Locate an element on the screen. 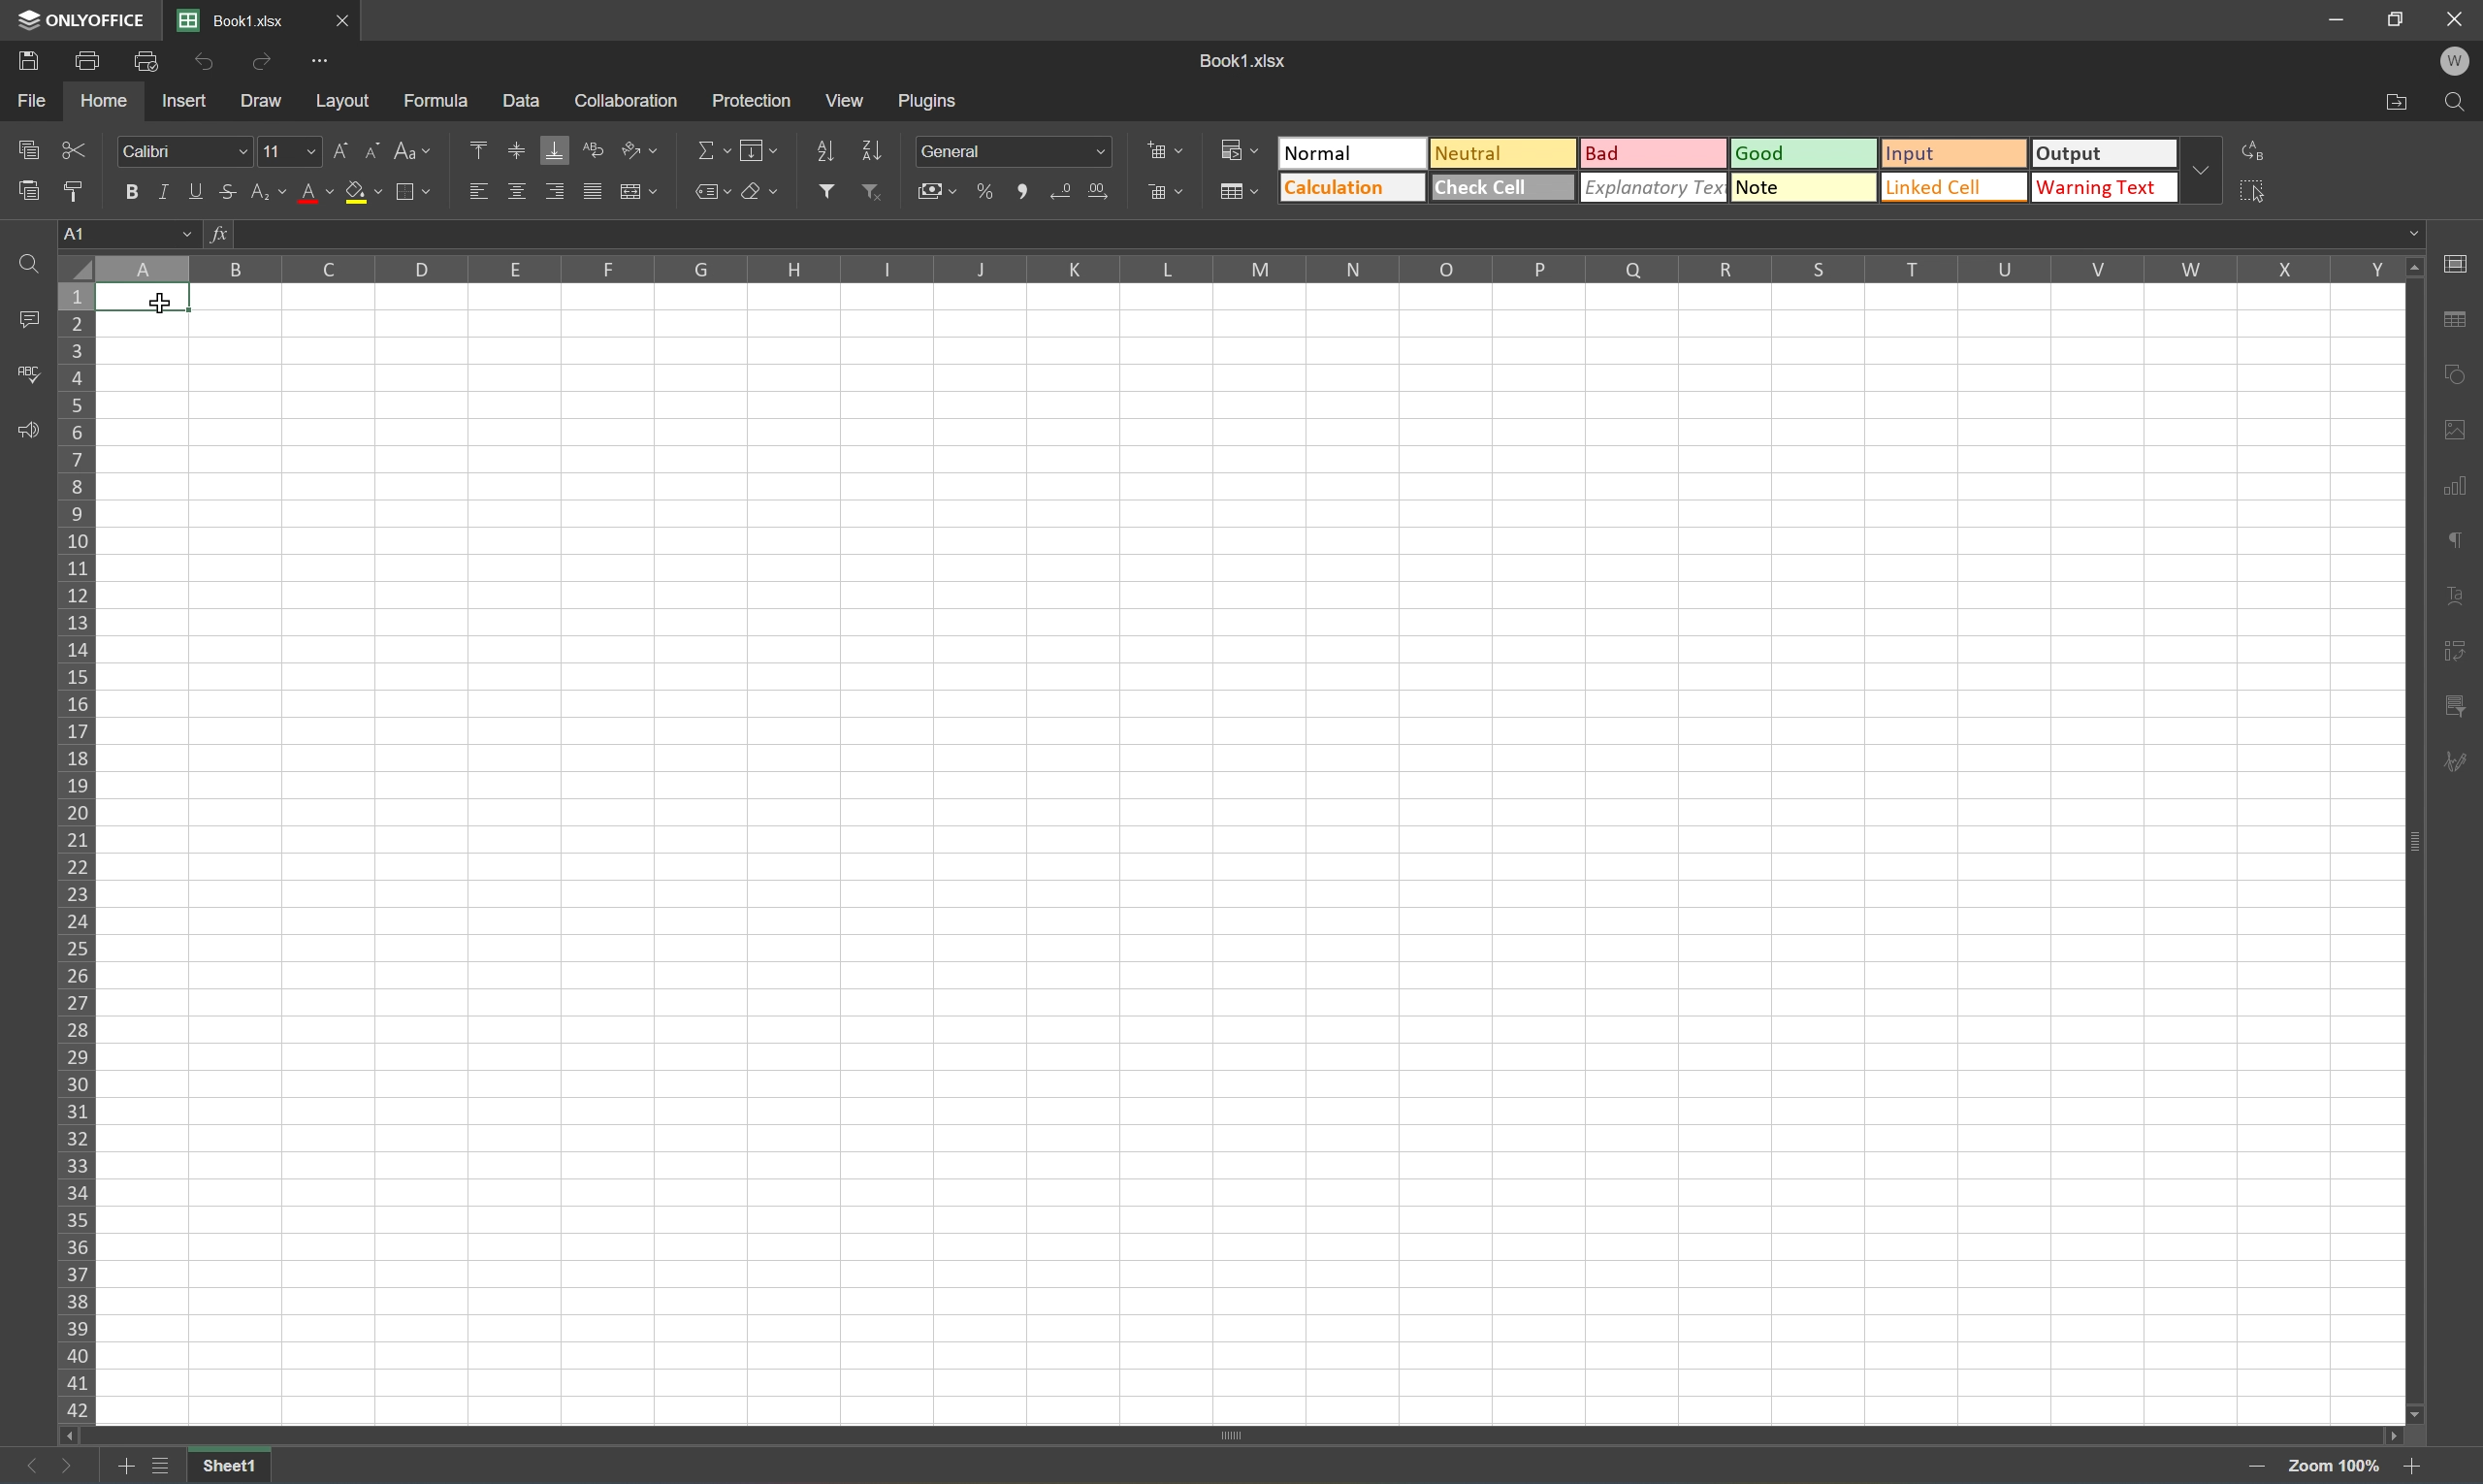 The width and height of the screenshot is (2483, 1484). Scroll bar is located at coordinates (1228, 1433).